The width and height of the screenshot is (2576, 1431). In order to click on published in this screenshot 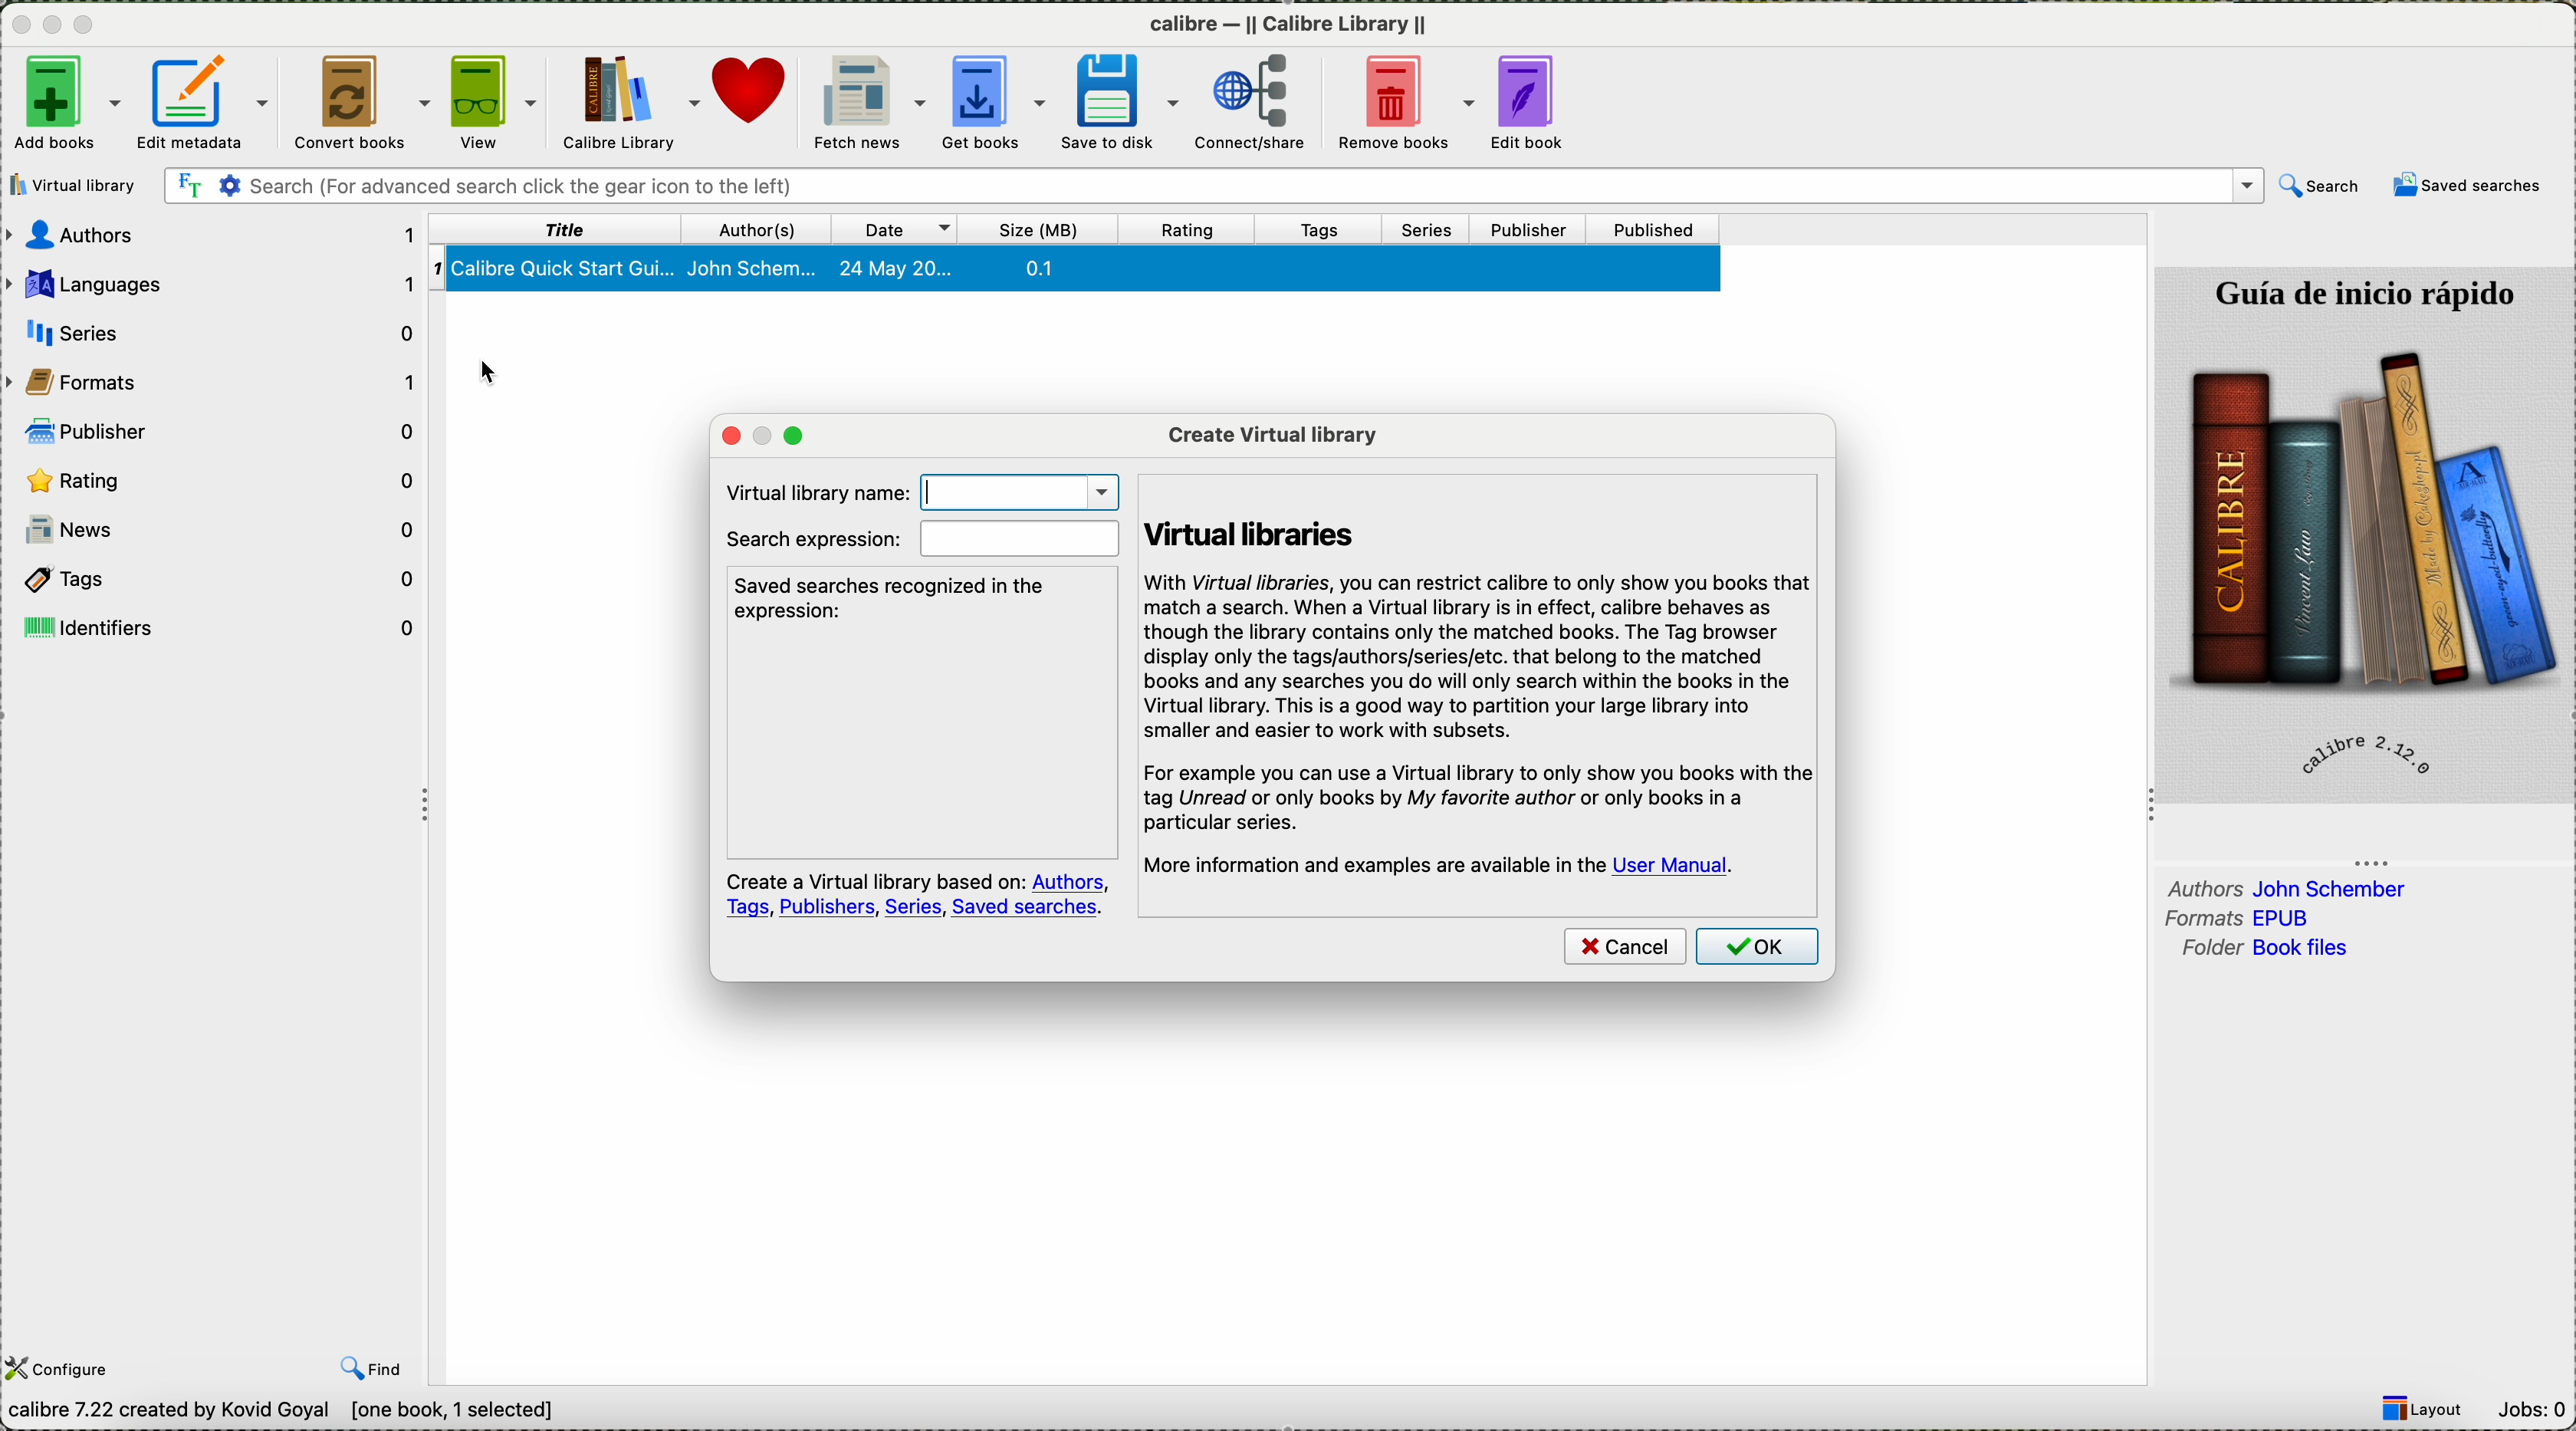, I will do `click(1661, 229)`.